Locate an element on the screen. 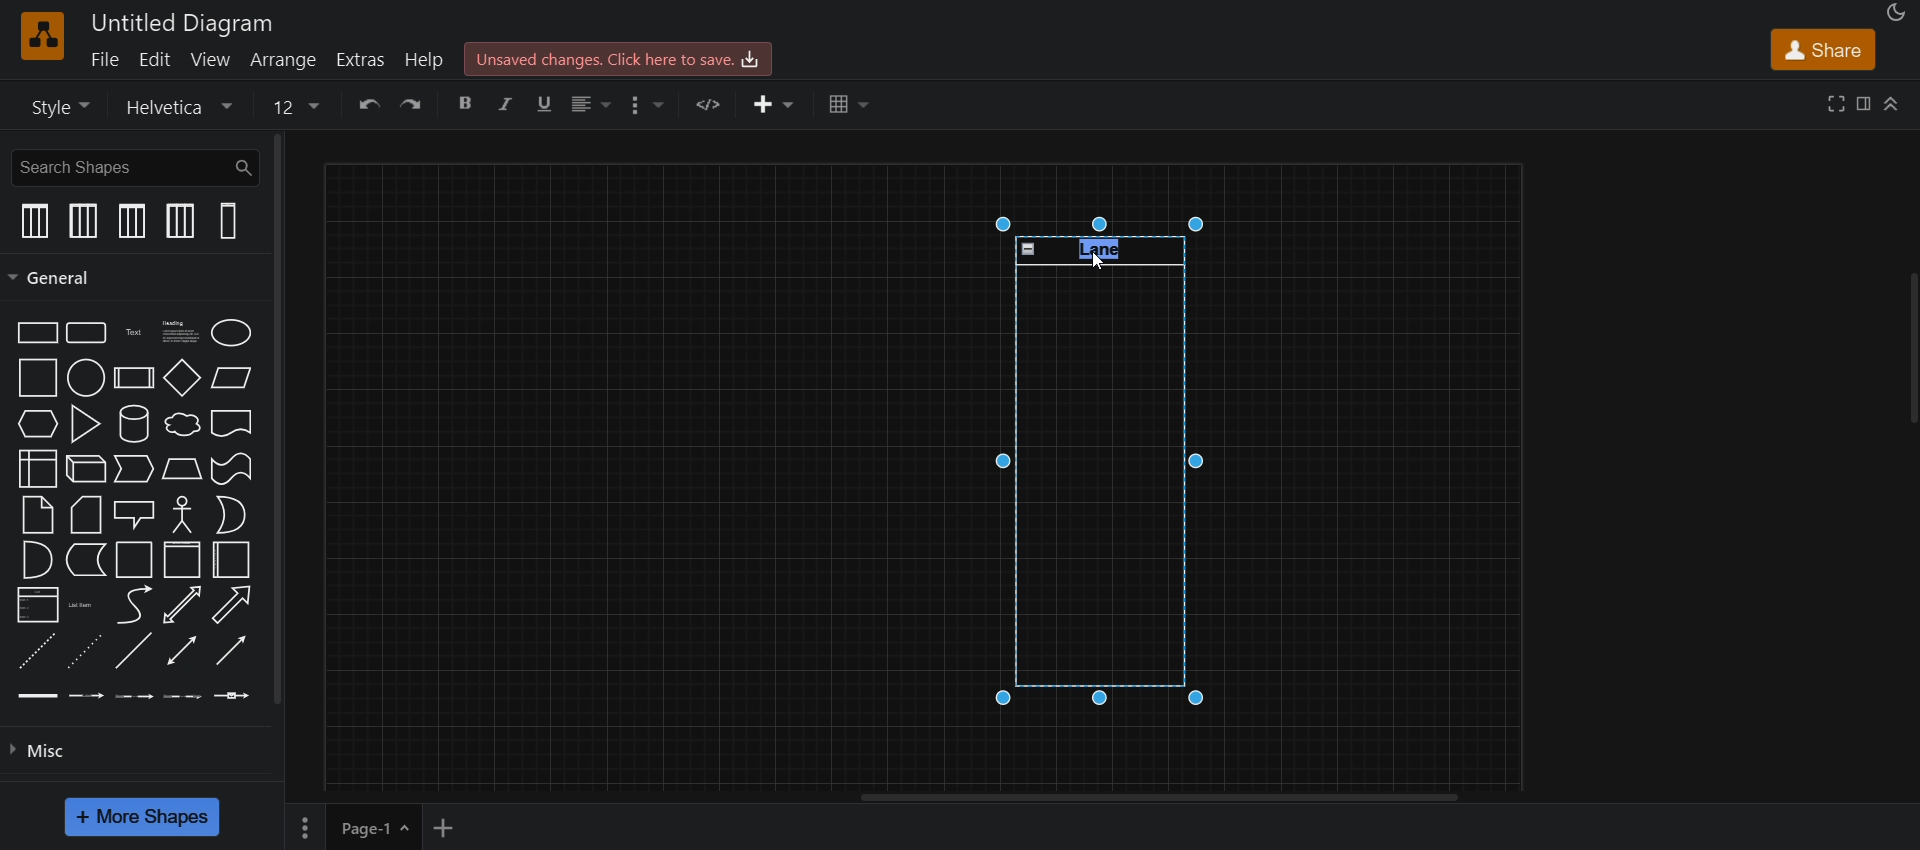 The width and height of the screenshot is (1920, 850). list item is located at coordinates (84, 604).